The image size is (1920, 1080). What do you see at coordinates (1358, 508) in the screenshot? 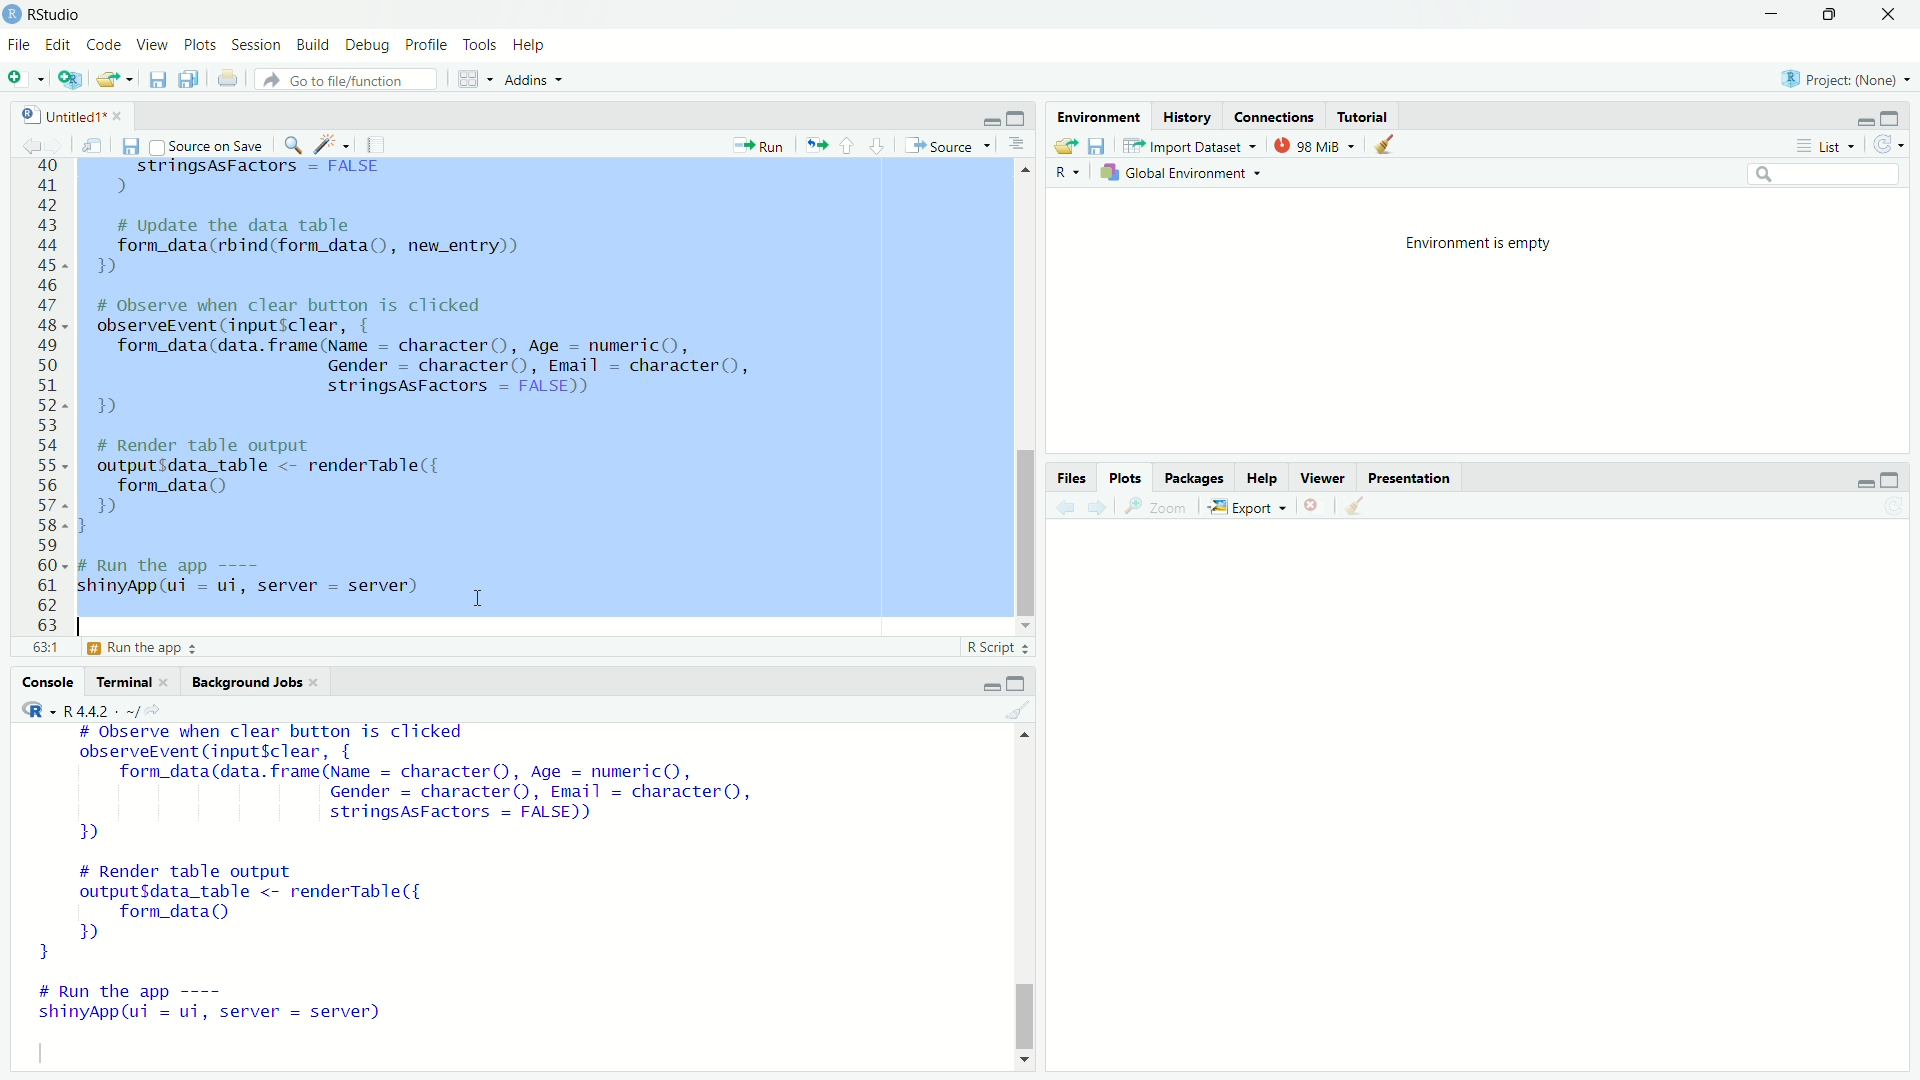
I see `clear all plots` at bounding box center [1358, 508].